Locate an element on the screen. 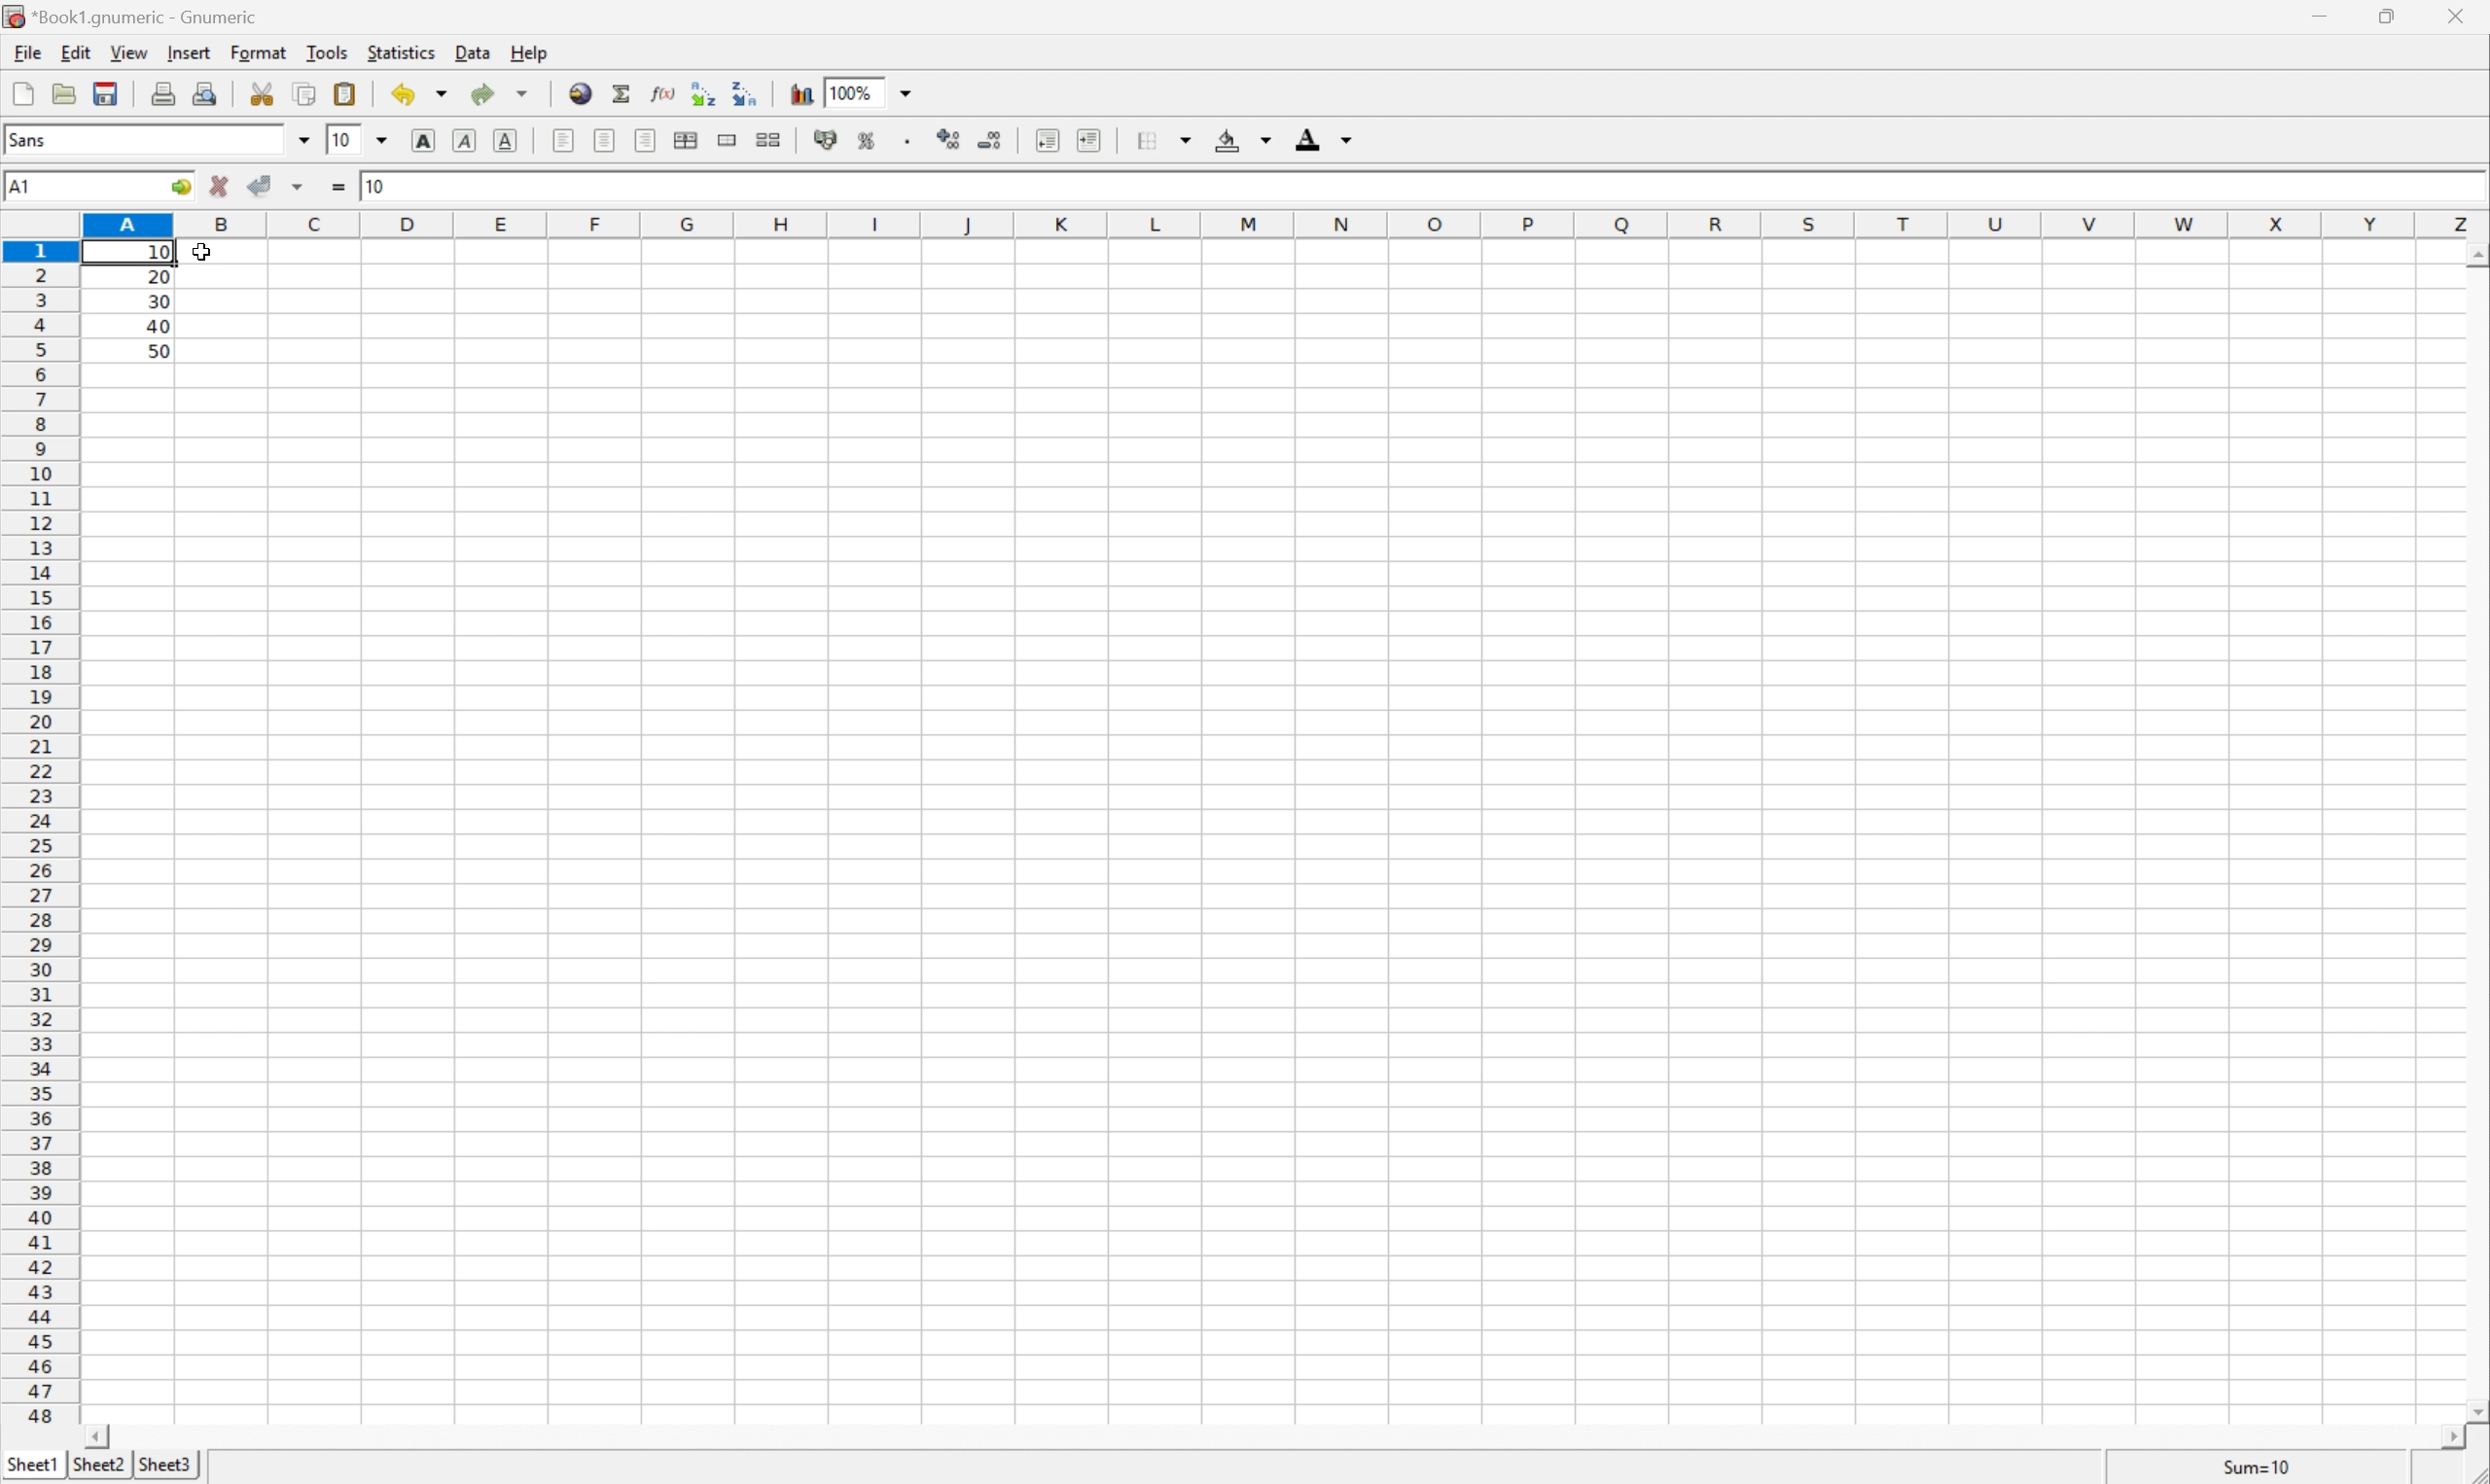  Scroll Up is located at coordinates (2474, 254).